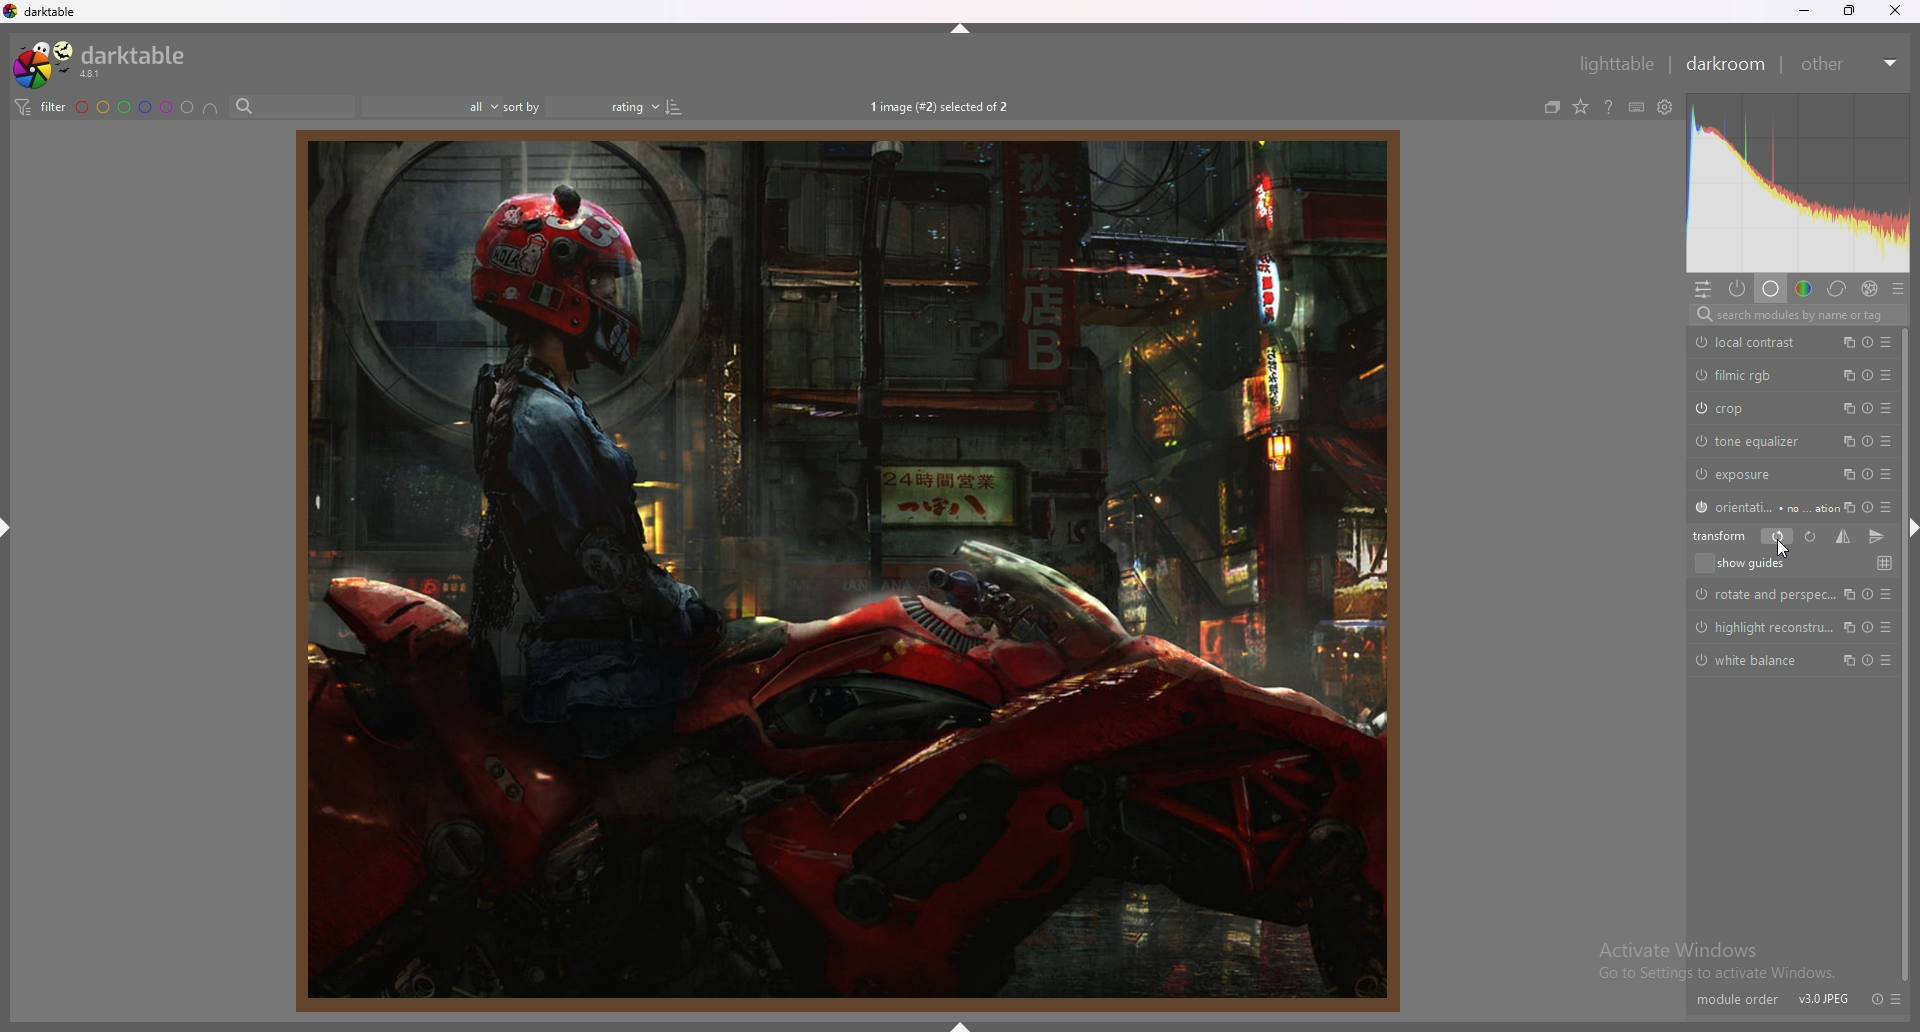 Image resolution: width=1920 pixels, height=1032 pixels. What do you see at coordinates (1869, 409) in the screenshot?
I see `reset` at bounding box center [1869, 409].